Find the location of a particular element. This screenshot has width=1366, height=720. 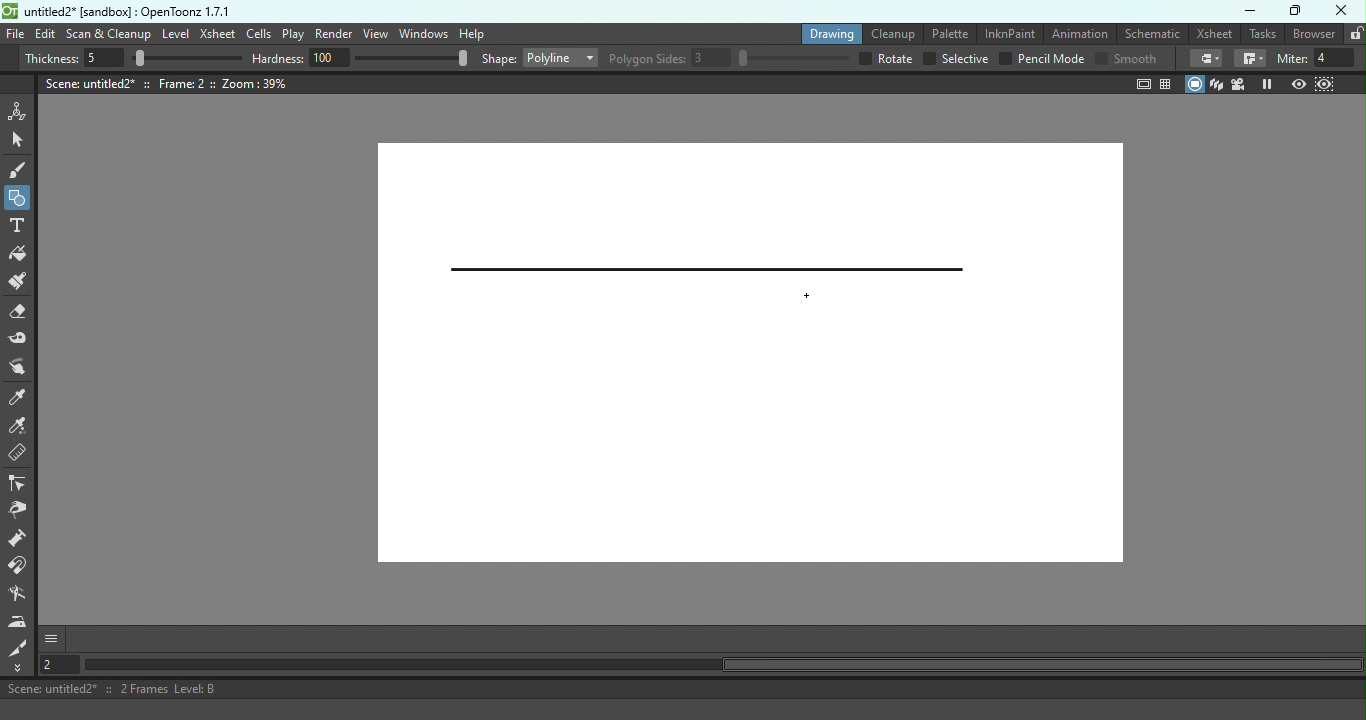

Ruler is located at coordinates (24, 456).